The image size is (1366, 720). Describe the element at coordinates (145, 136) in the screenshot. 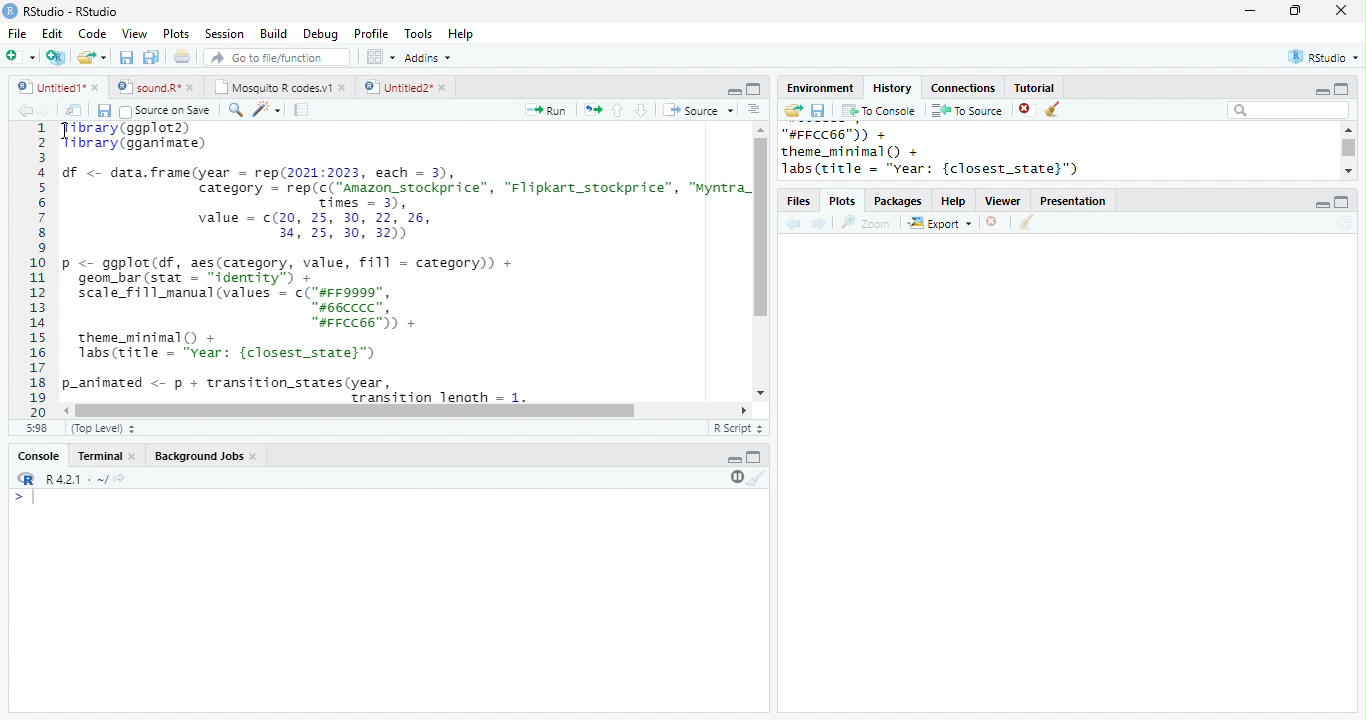

I see `library(ggplot2) library(gganimate)` at that location.